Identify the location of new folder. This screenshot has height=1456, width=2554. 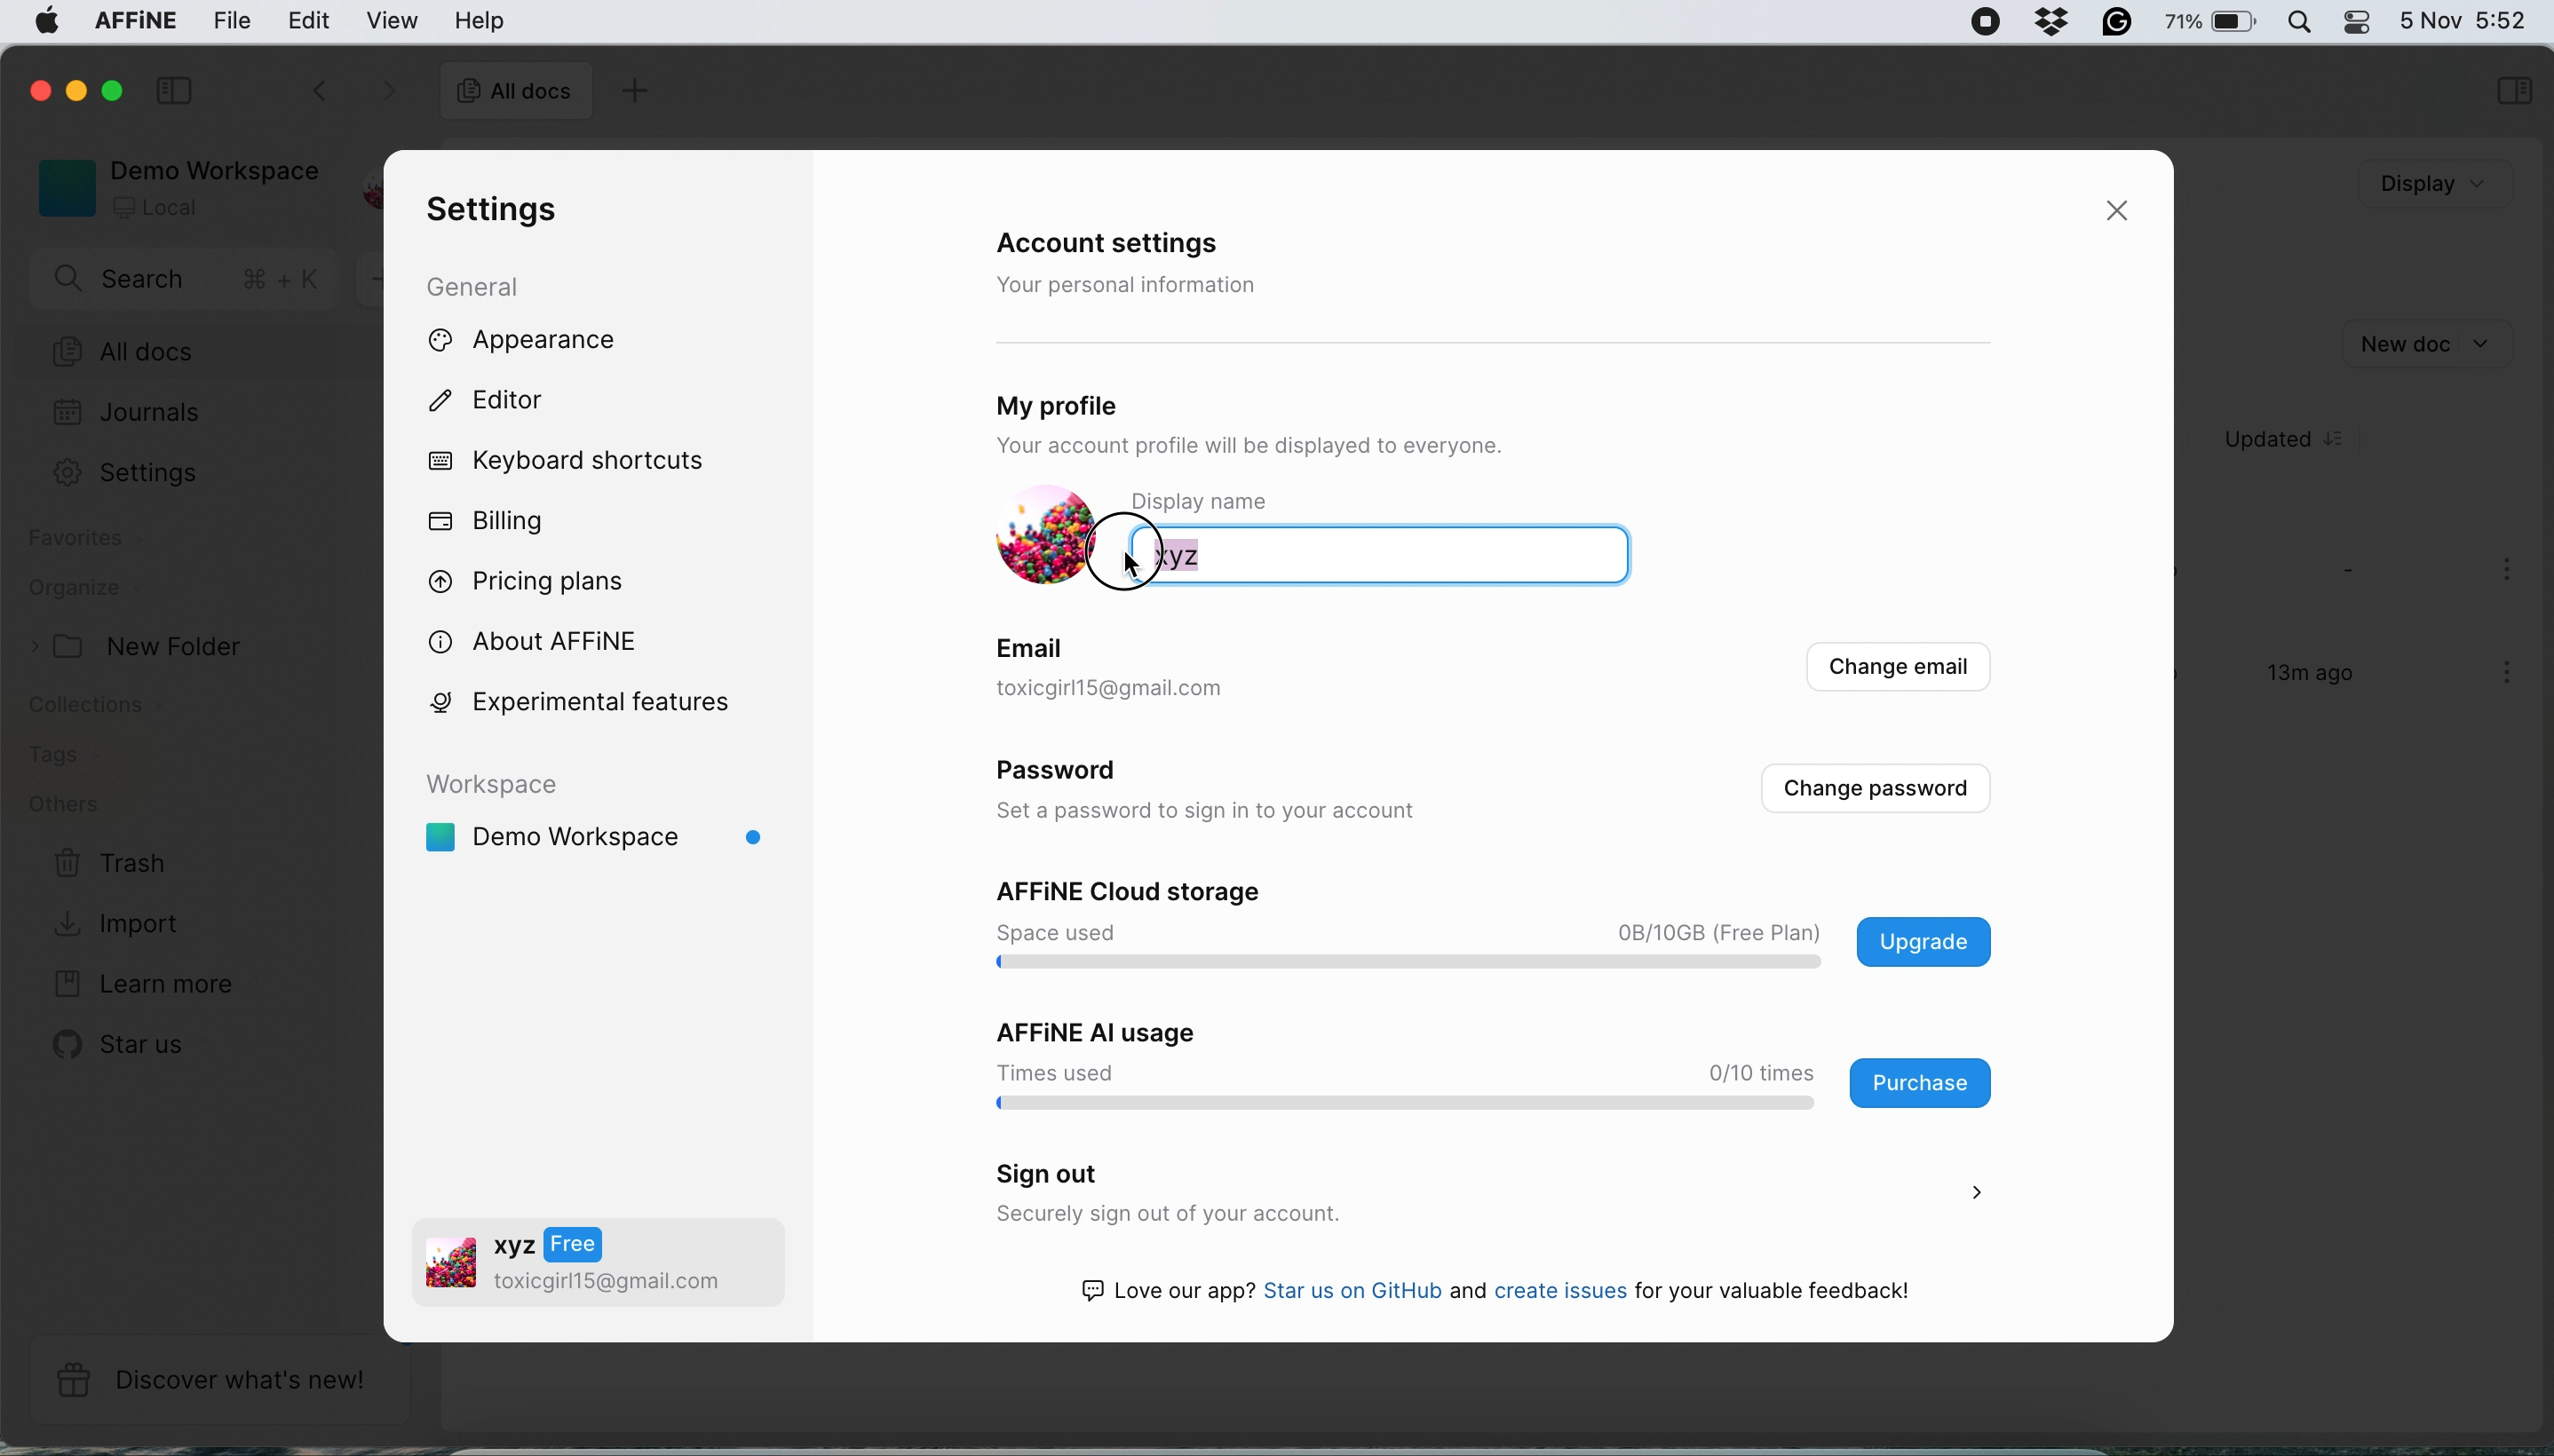
(146, 647).